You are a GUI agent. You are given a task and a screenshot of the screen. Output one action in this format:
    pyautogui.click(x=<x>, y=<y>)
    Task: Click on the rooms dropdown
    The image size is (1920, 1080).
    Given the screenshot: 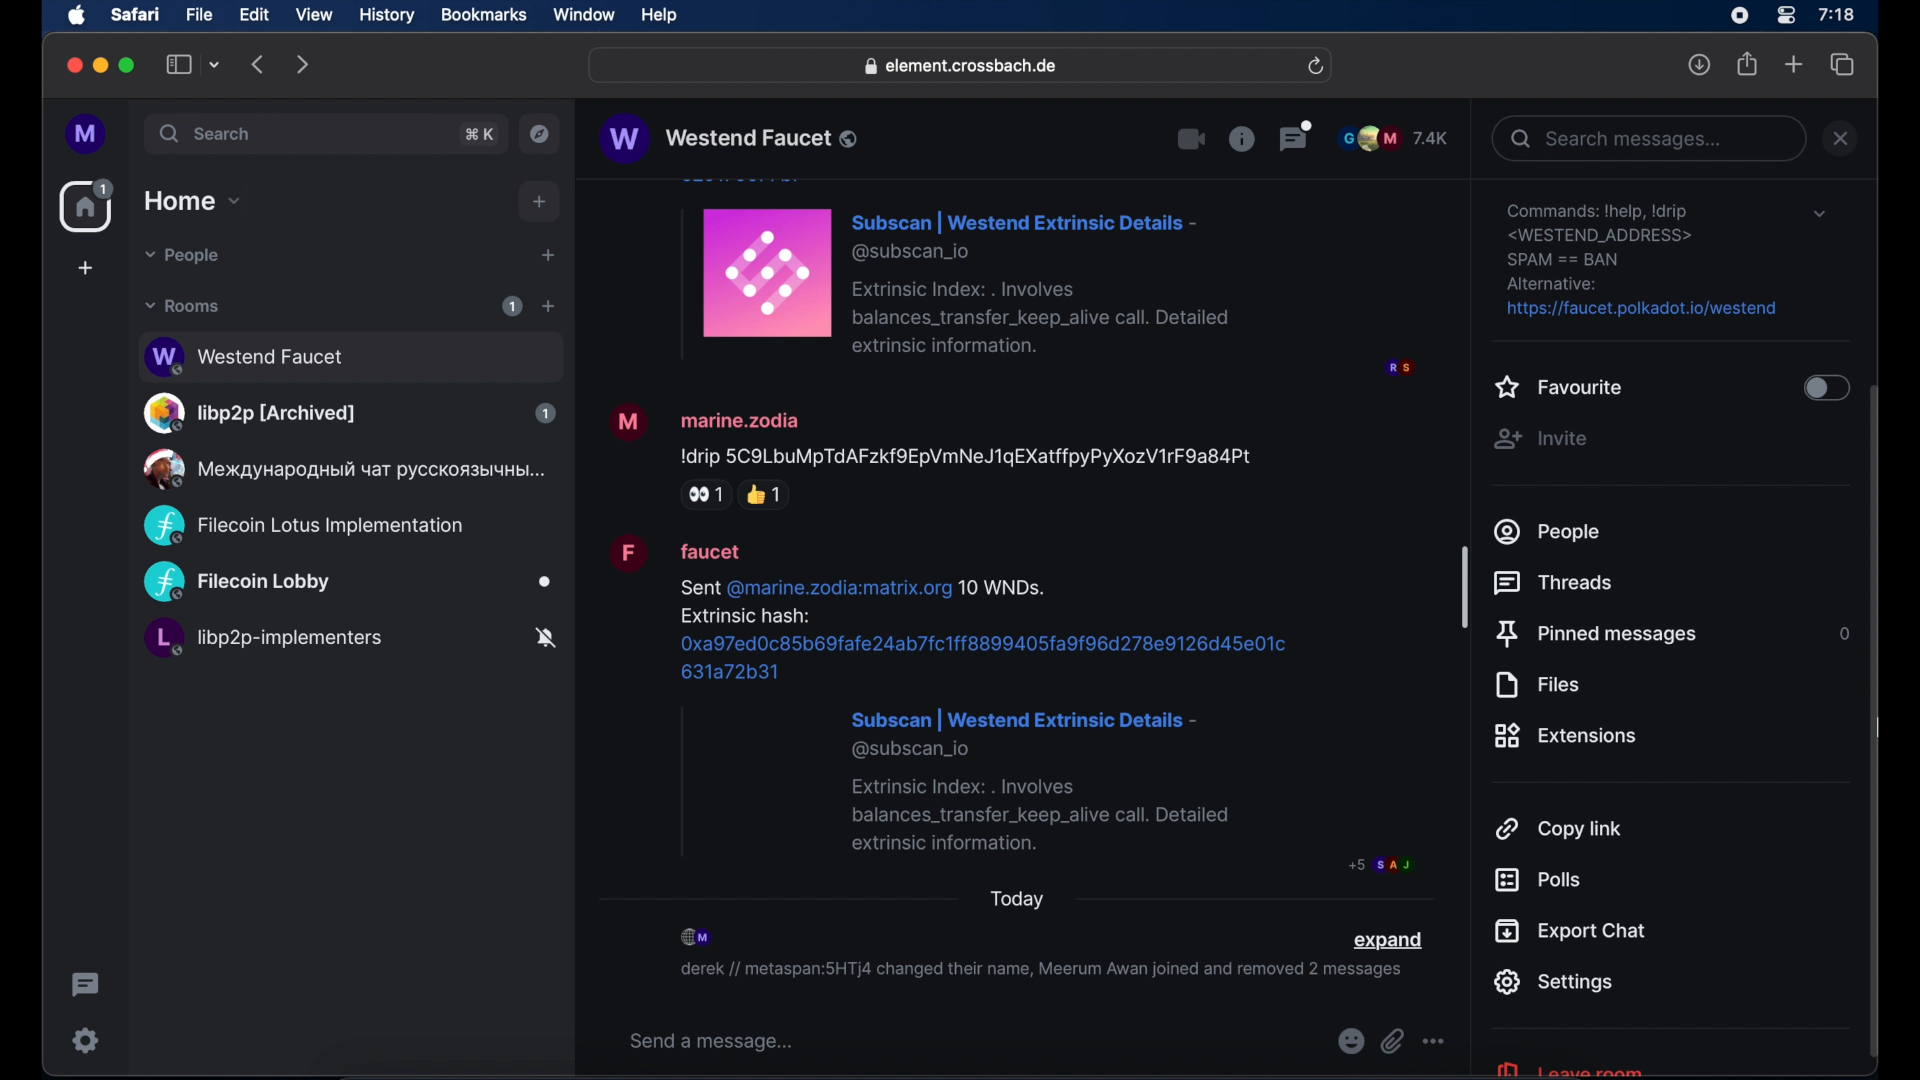 What is the action you would take?
    pyautogui.click(x=183, y=306)
    